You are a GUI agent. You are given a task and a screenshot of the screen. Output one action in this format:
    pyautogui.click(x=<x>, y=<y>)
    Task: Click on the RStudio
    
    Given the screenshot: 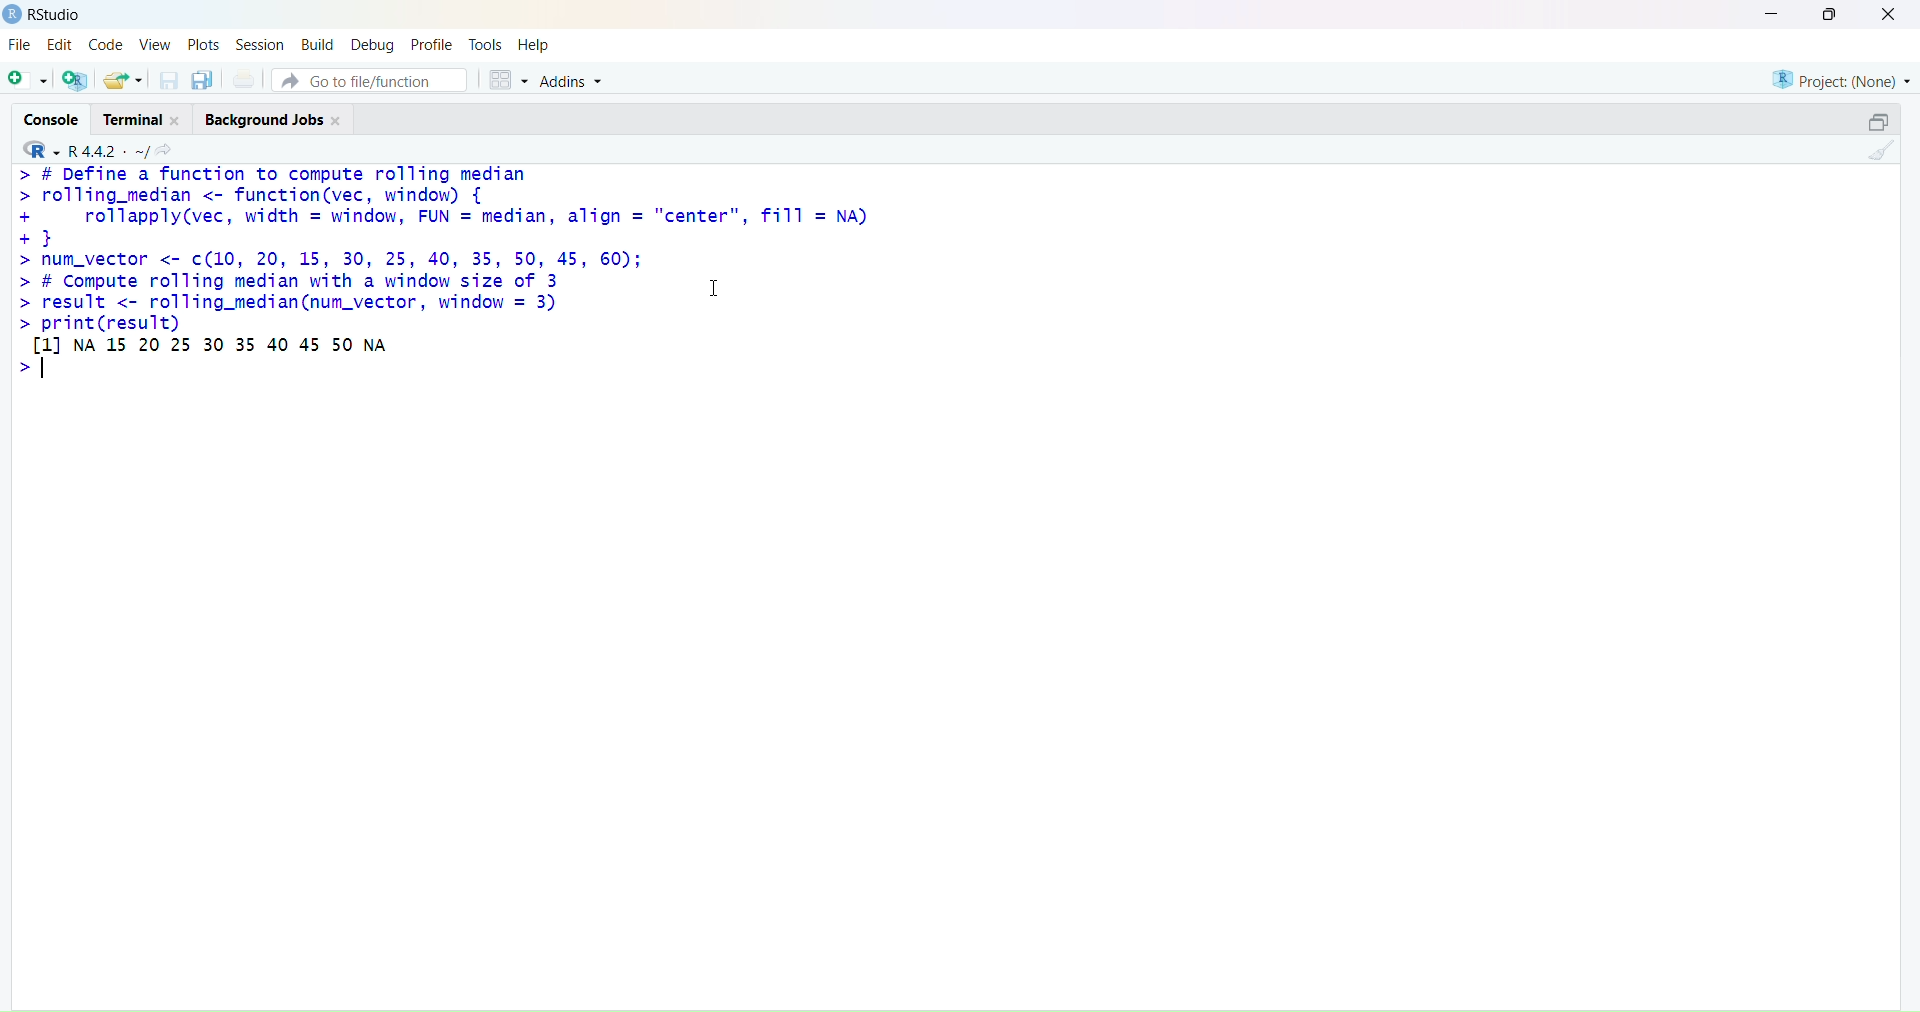 What is the action you would take?
    pyautogui.click(x=58, y=15)
    